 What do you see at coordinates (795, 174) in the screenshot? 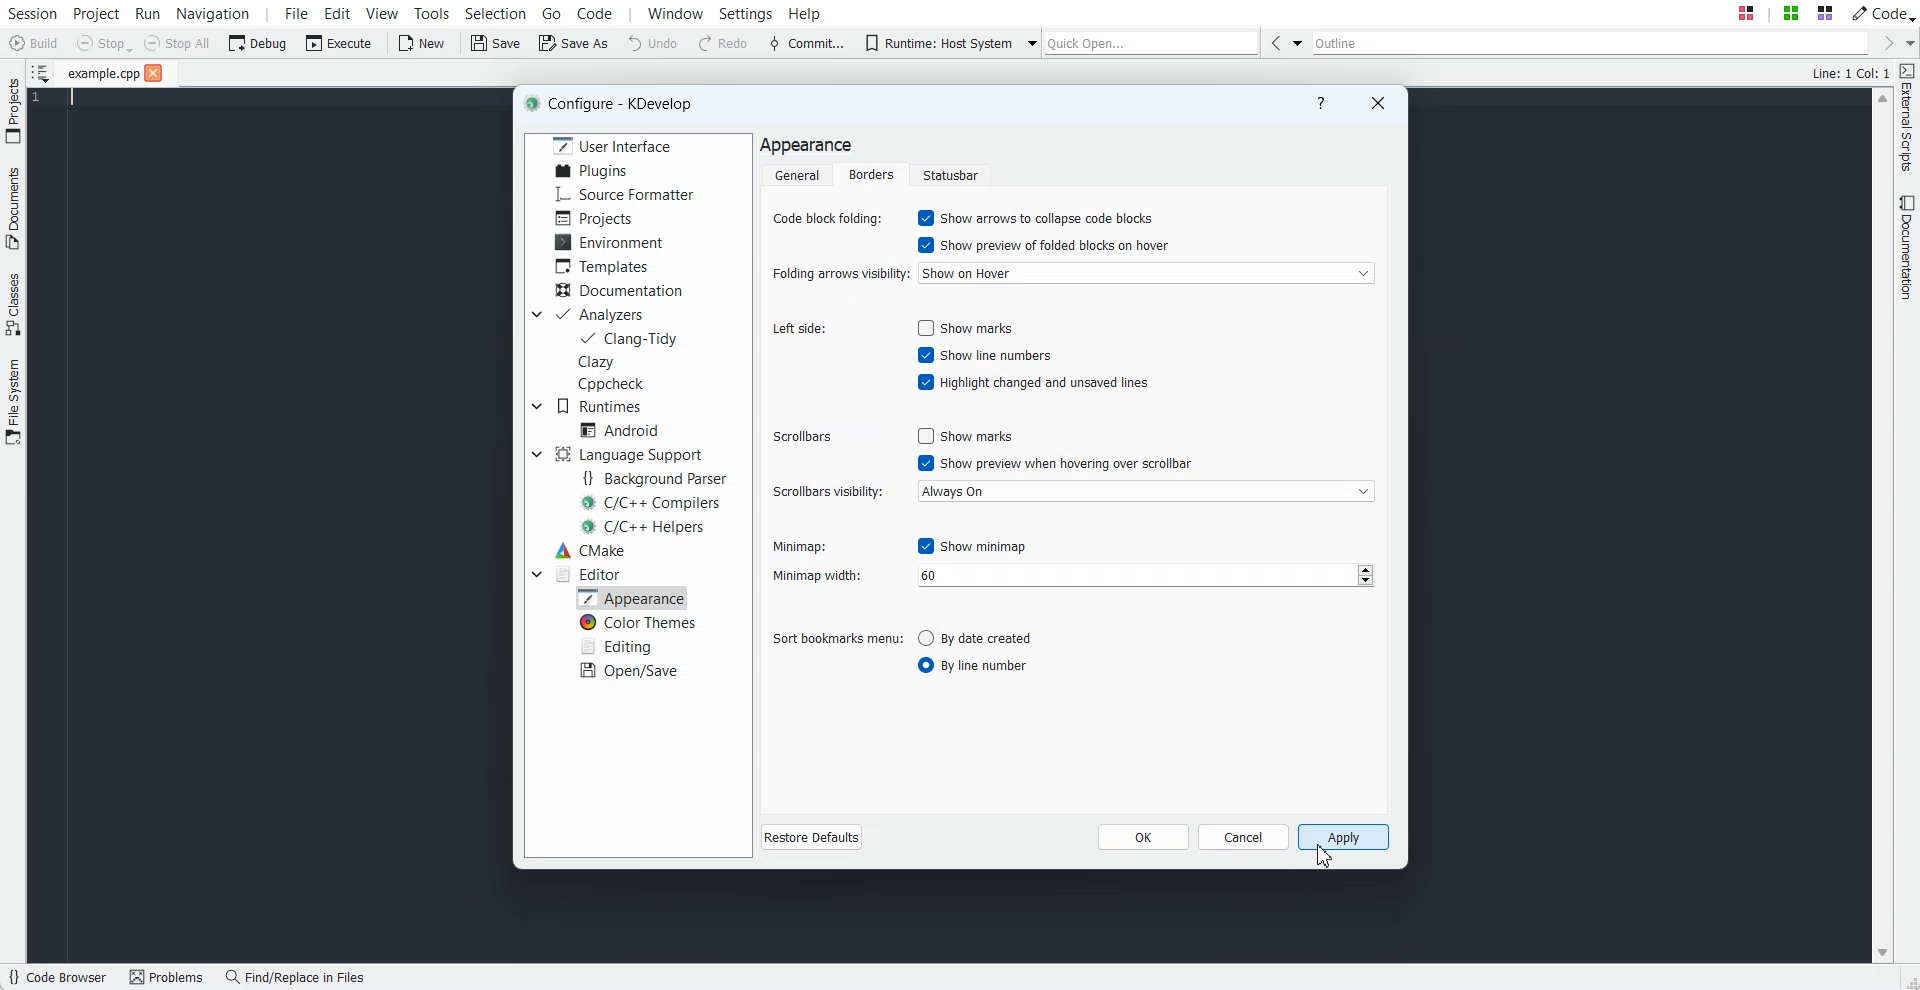
I see `General folder selected` at bounding box center [795, 174].